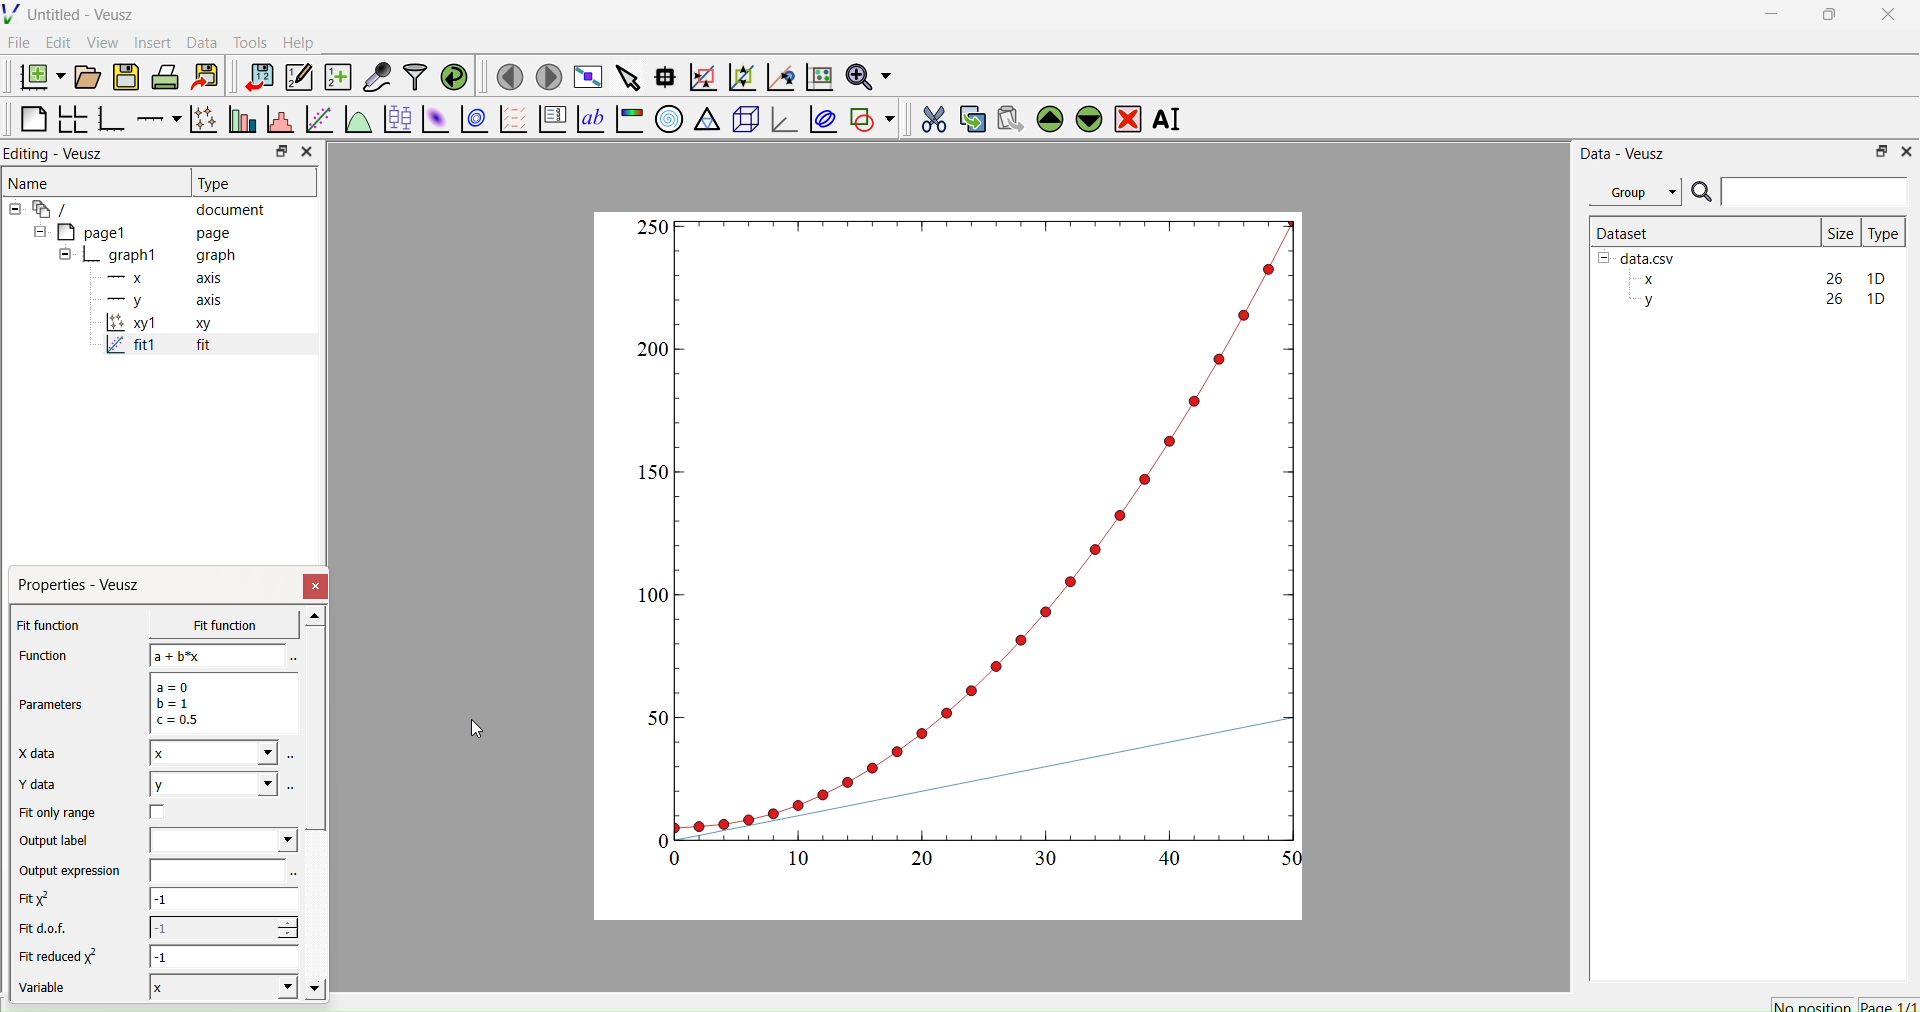 Image resolution: width=1920 pixels, height=1012 pixels. What do you see at coordinates (145, 208) in the screenshot?
I see `document` at bounding box center [145, 208].